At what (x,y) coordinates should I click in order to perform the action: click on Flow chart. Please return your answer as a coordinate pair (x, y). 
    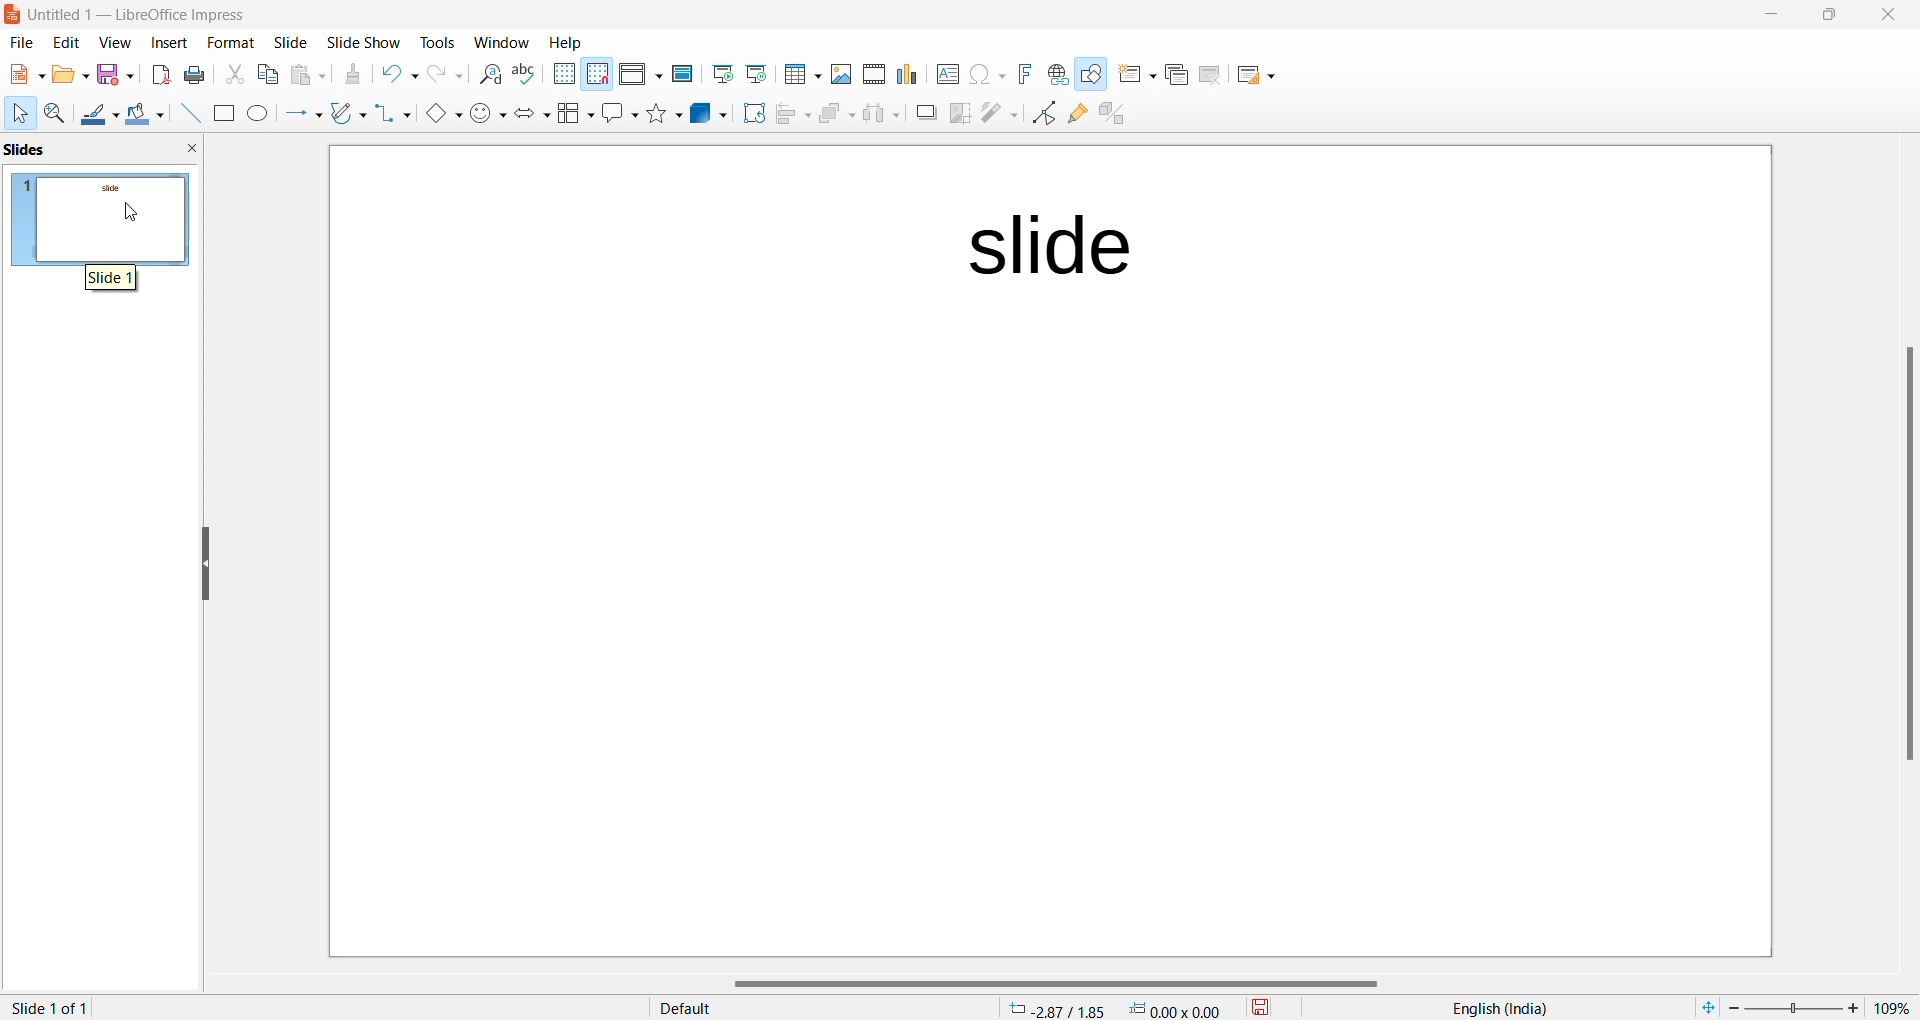
    Looking at the image, I should click on (573, 114).